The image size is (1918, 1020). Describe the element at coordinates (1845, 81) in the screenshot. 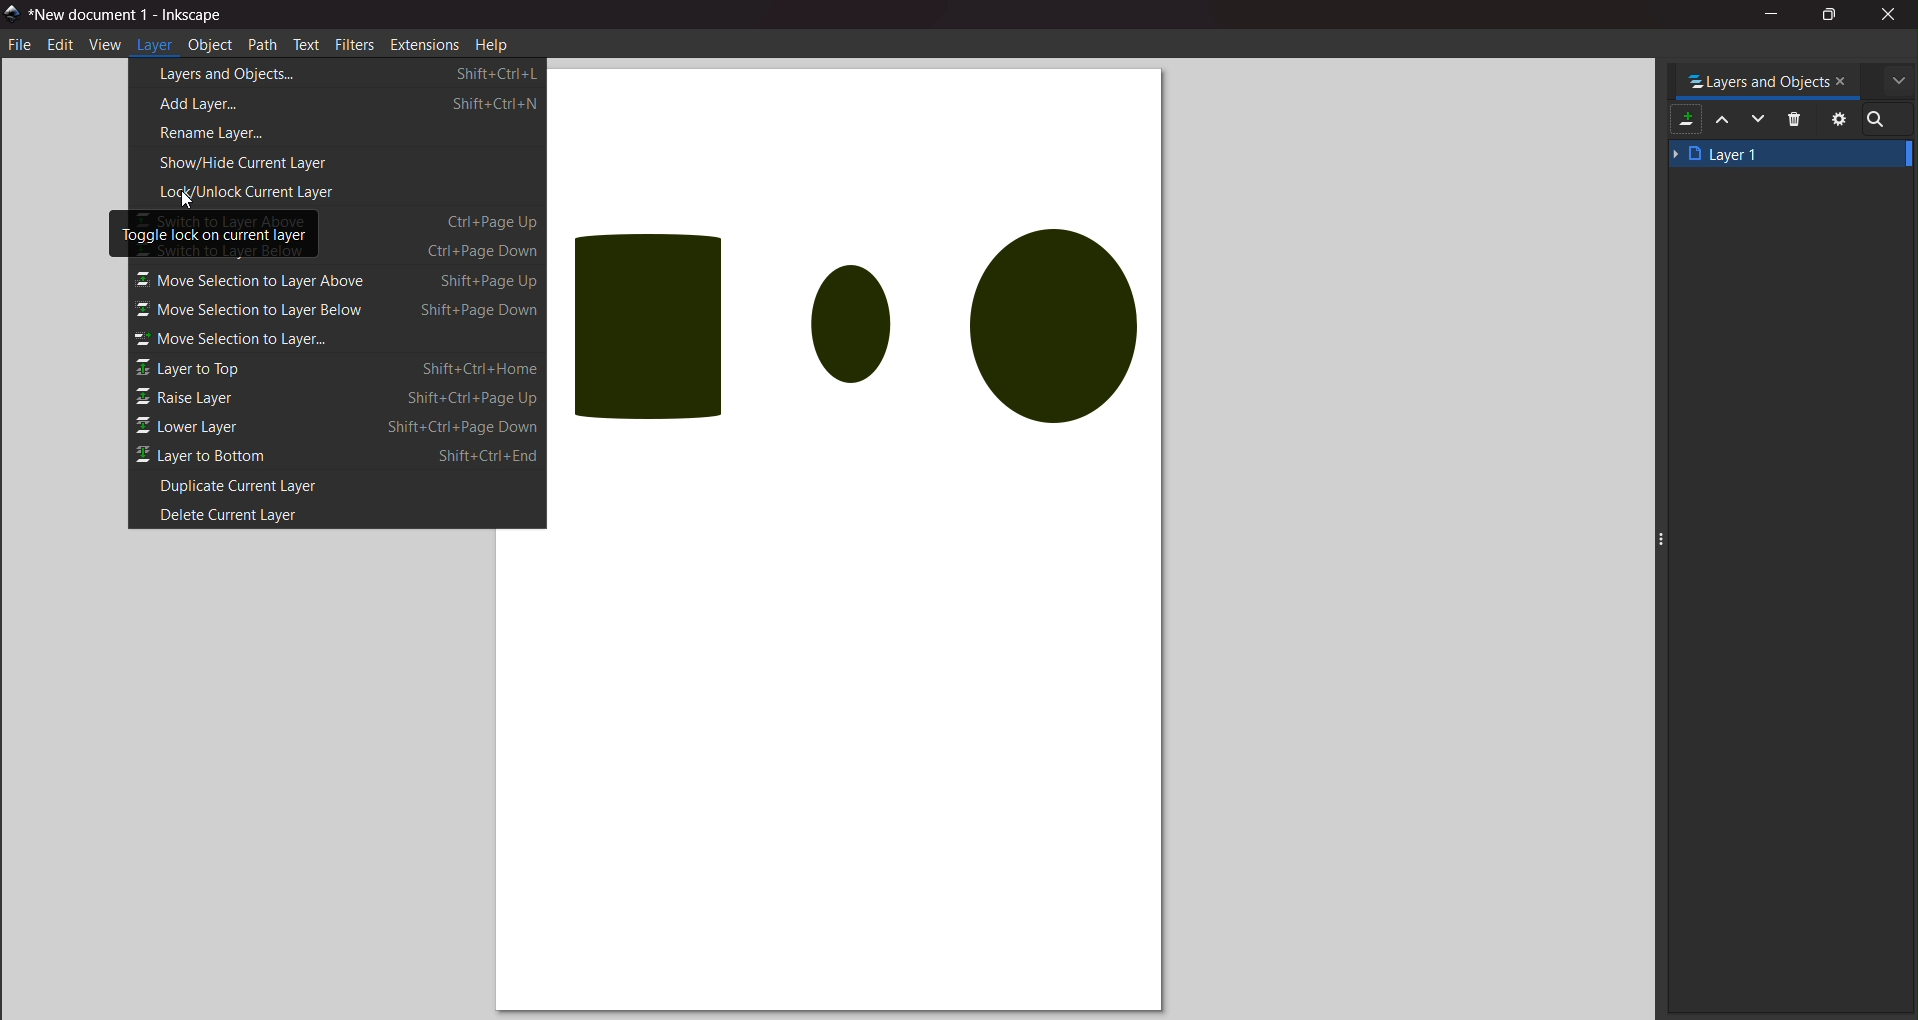

I see `close tab` at that location.